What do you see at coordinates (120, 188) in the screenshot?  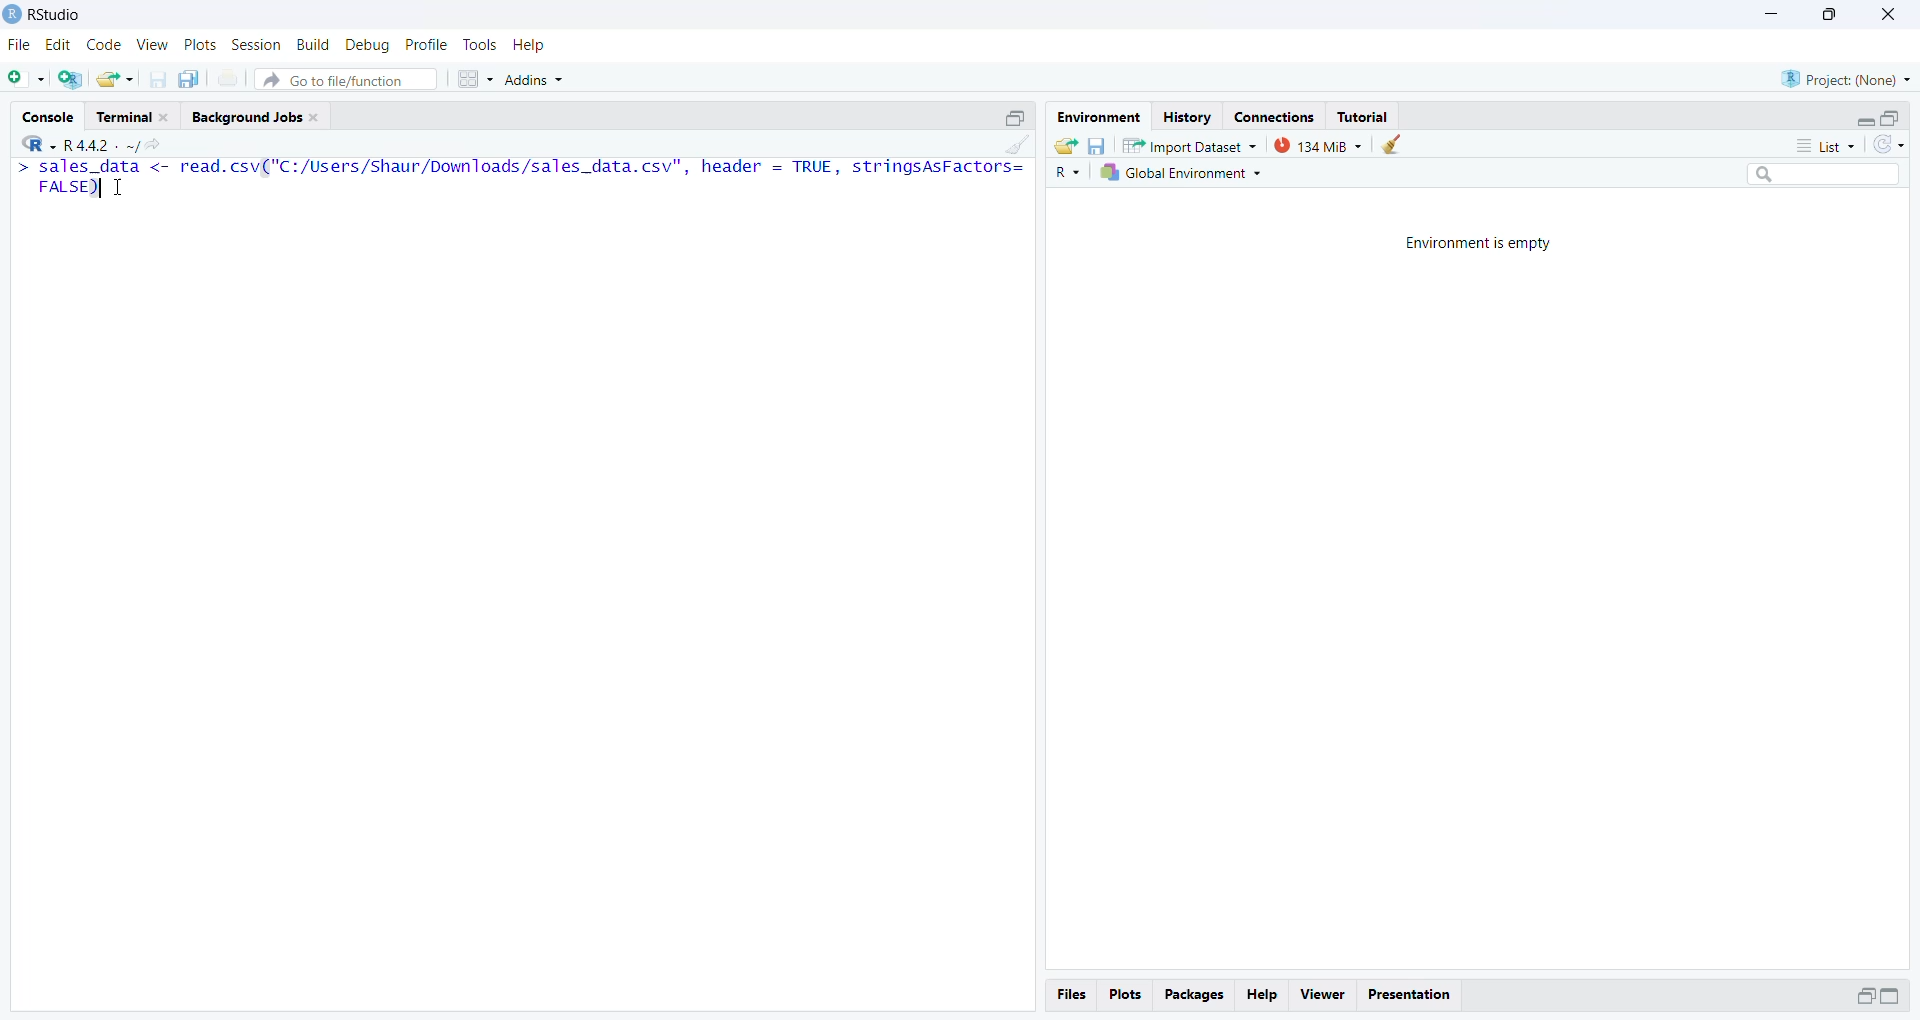 I see `Cursor` at bounding box center [120, 188].